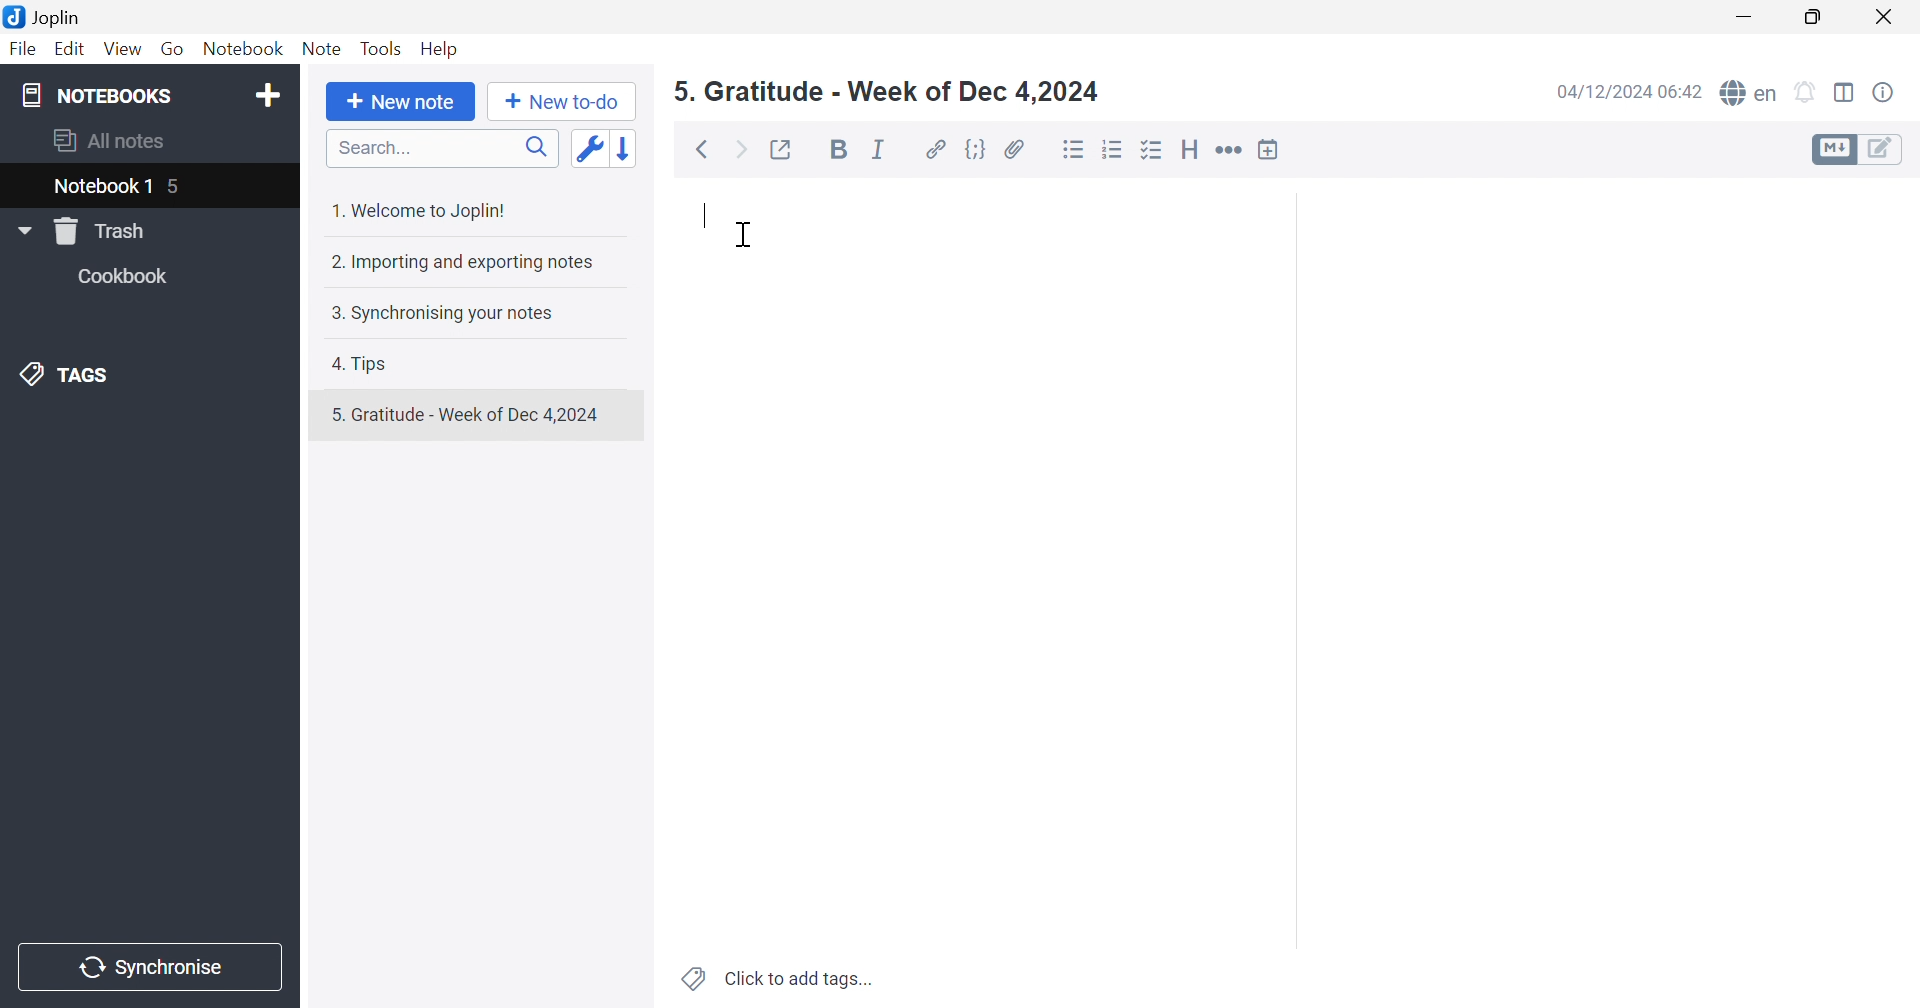  I want to click on Insert time, so click(1274, 148).